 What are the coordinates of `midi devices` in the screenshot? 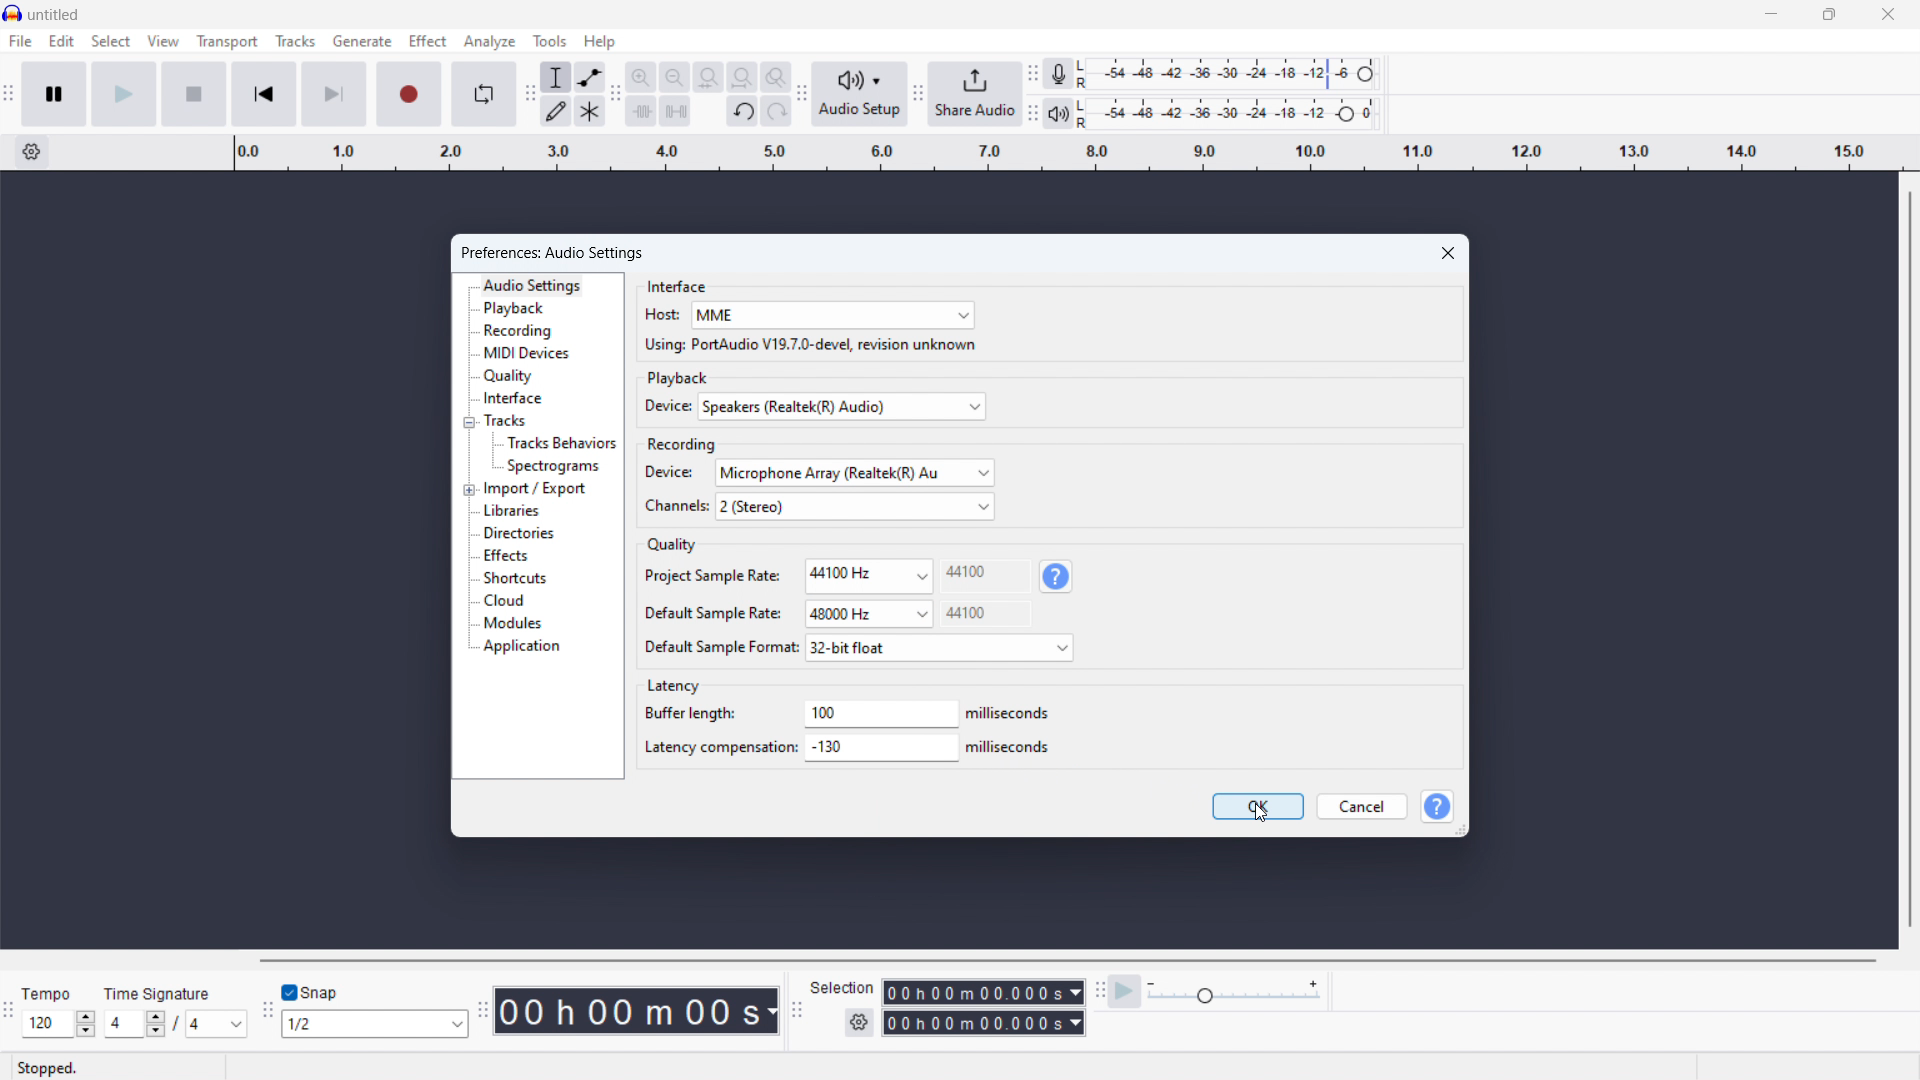 It's located at (528, 353).